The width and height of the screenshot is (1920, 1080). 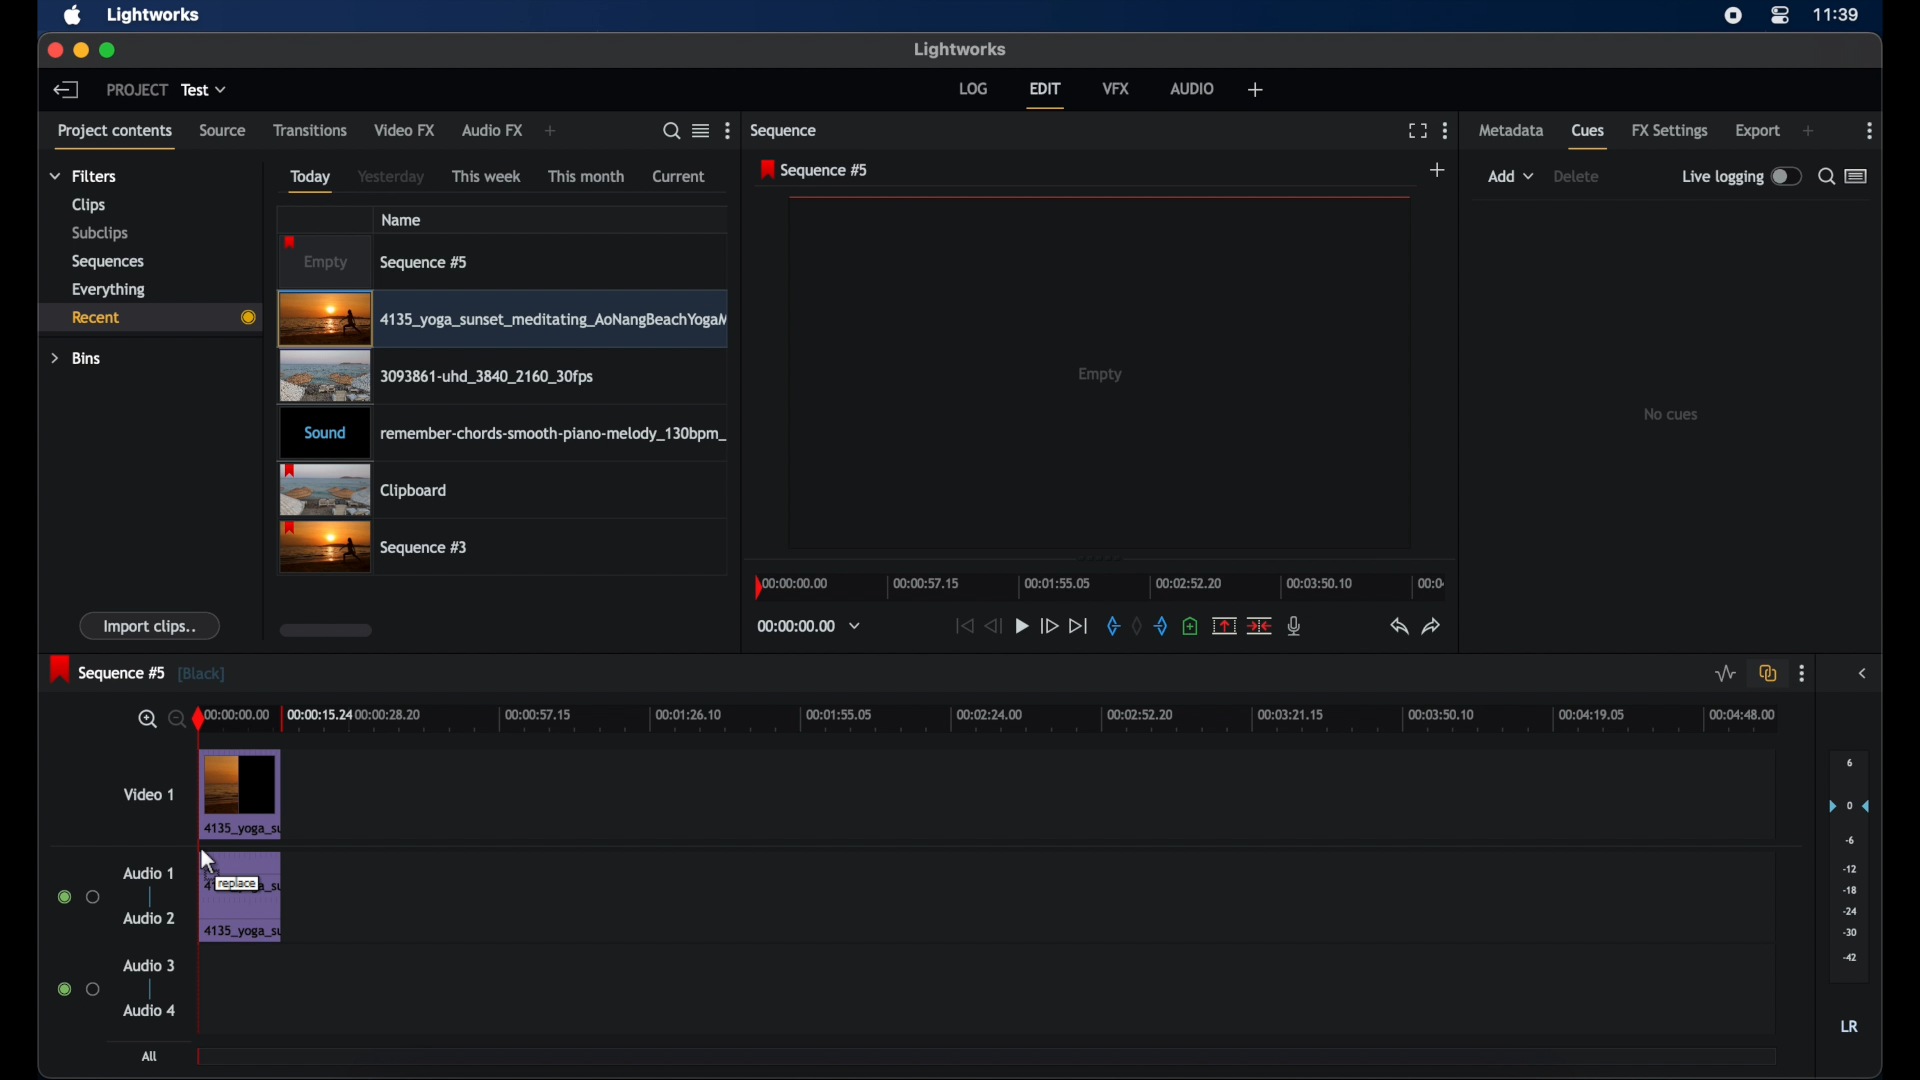 I want to click on audio clip, so click(x=500, y=434).